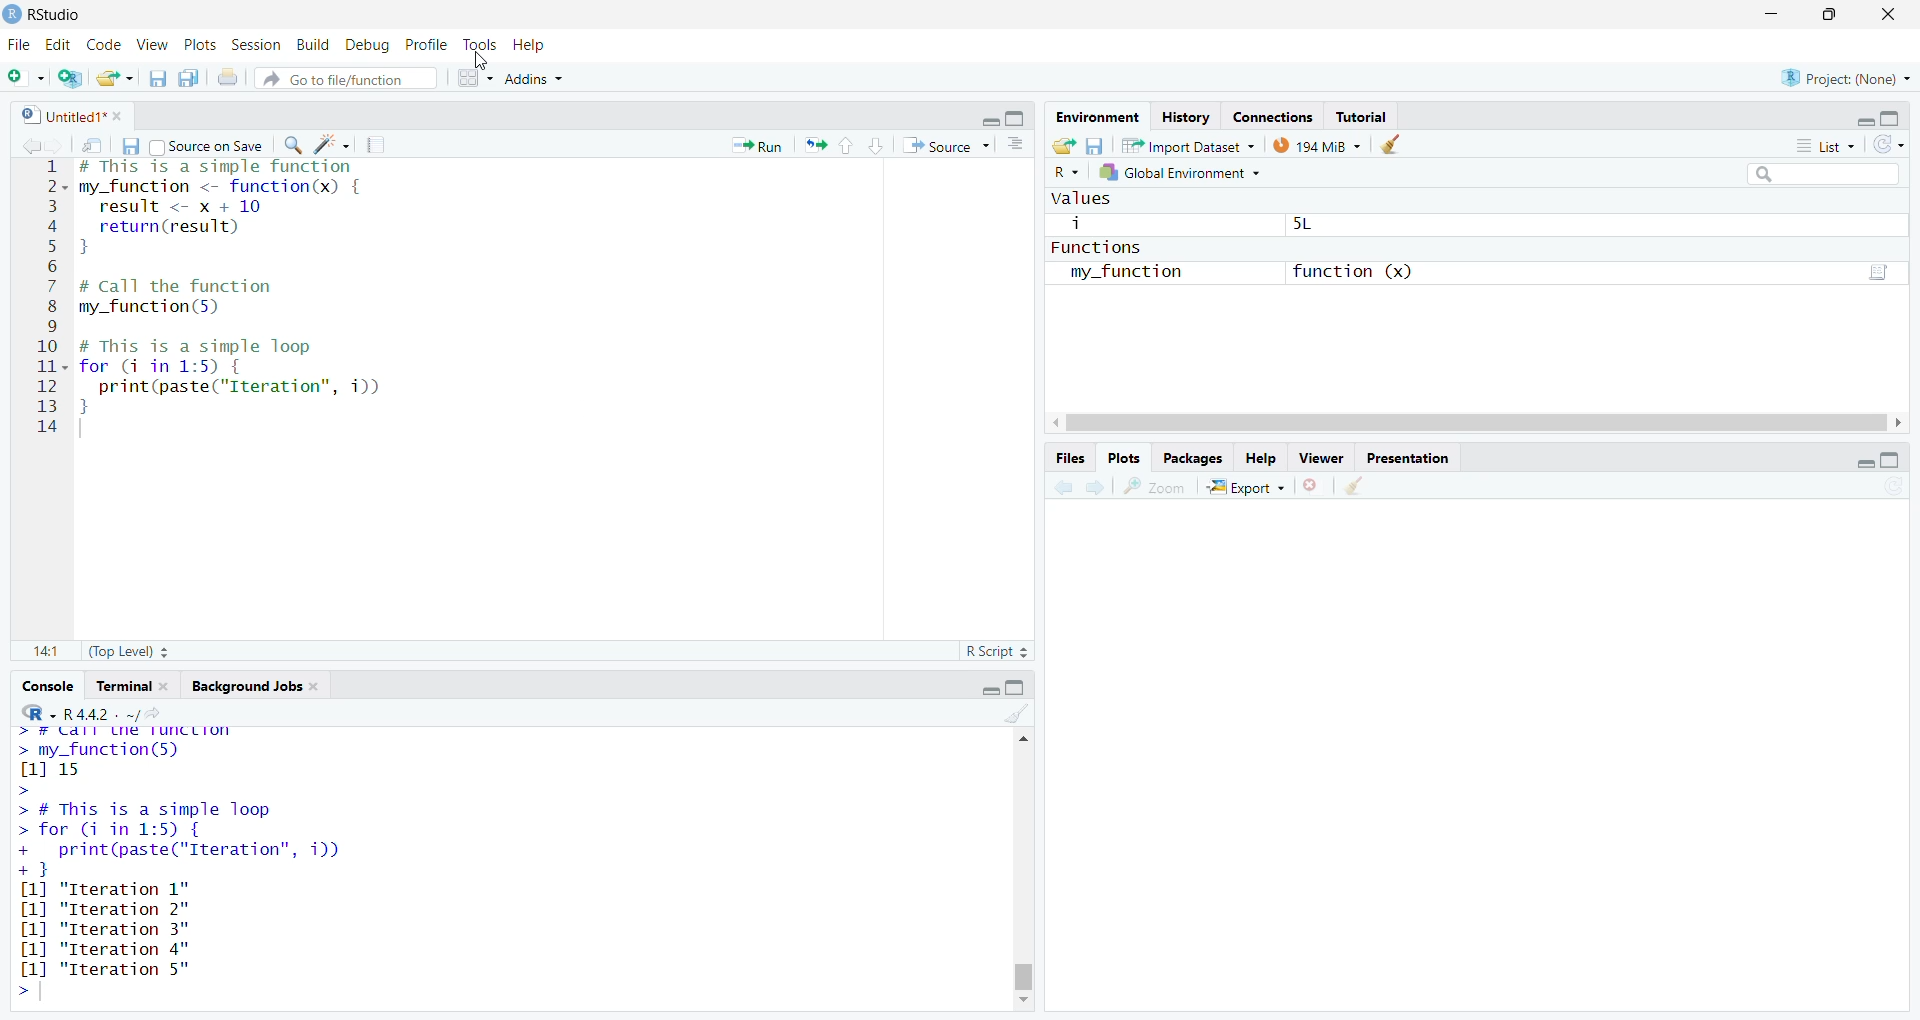 This screenshot has height=1020, width=1920. I want to click on language select, so click(1066, 174).